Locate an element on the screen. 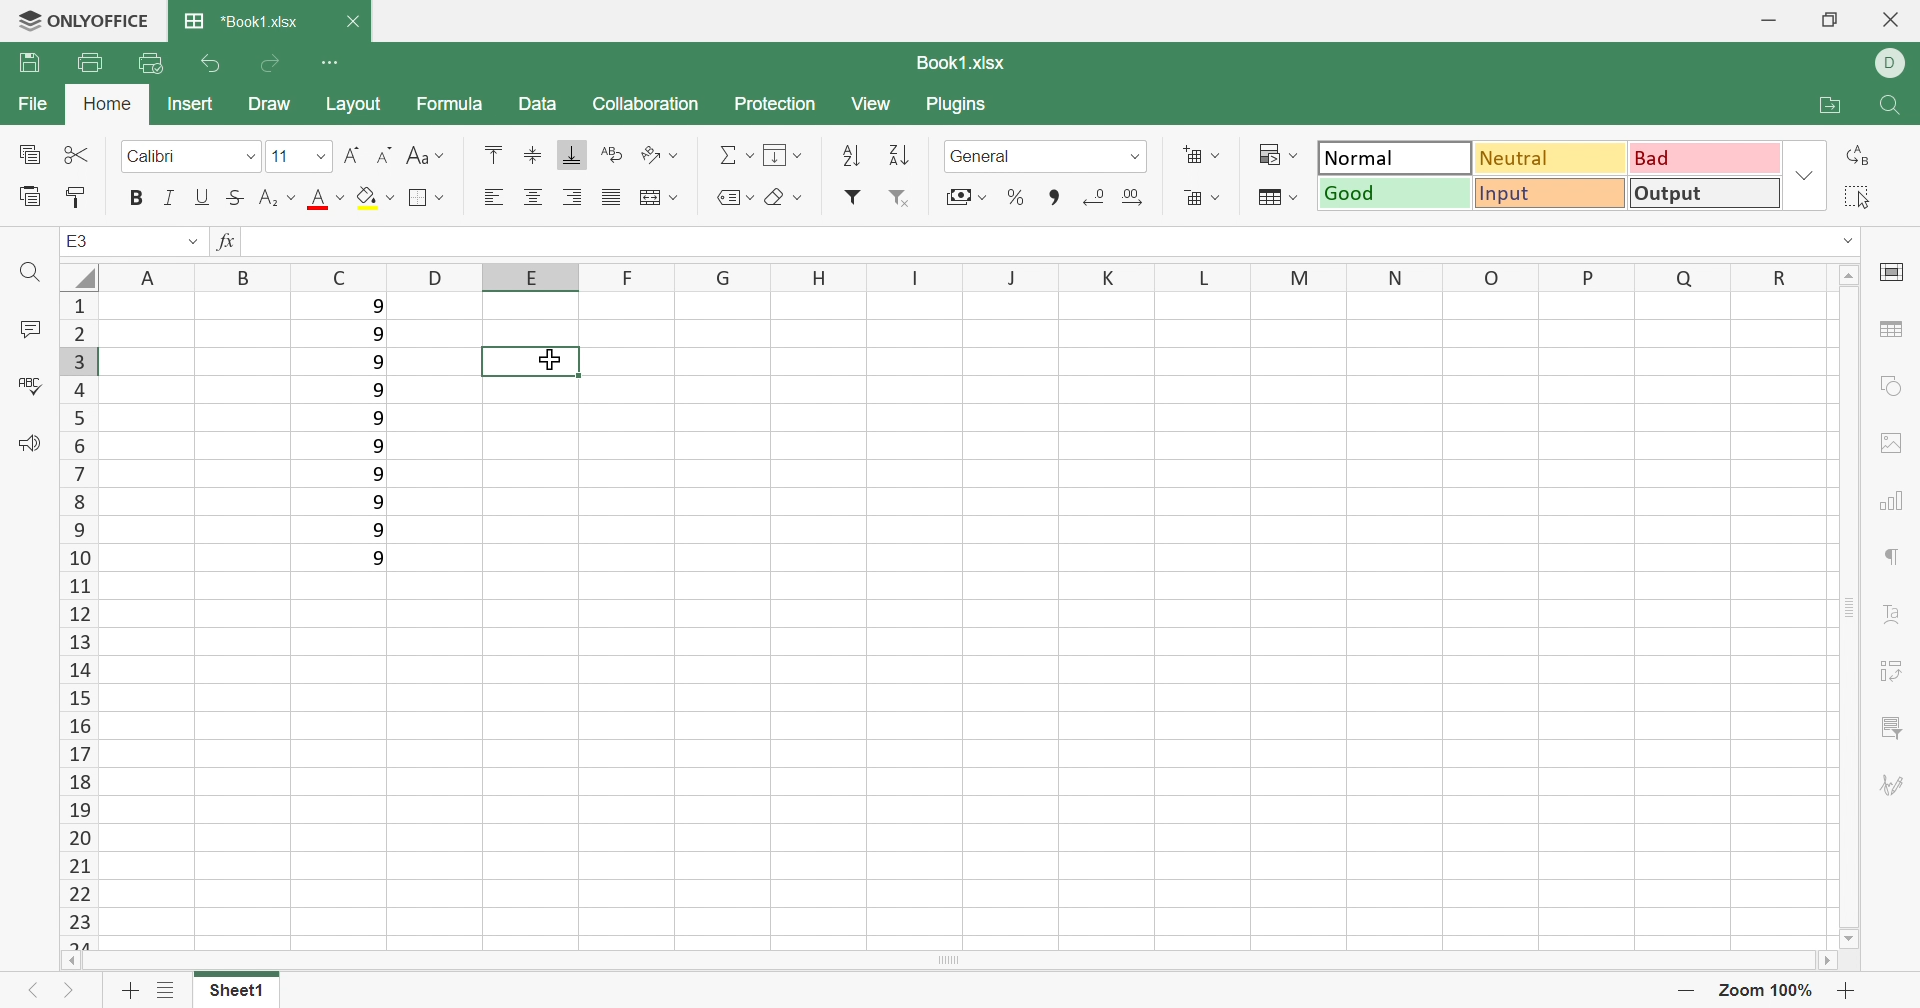  Previous is located at coordinates (33, 991).